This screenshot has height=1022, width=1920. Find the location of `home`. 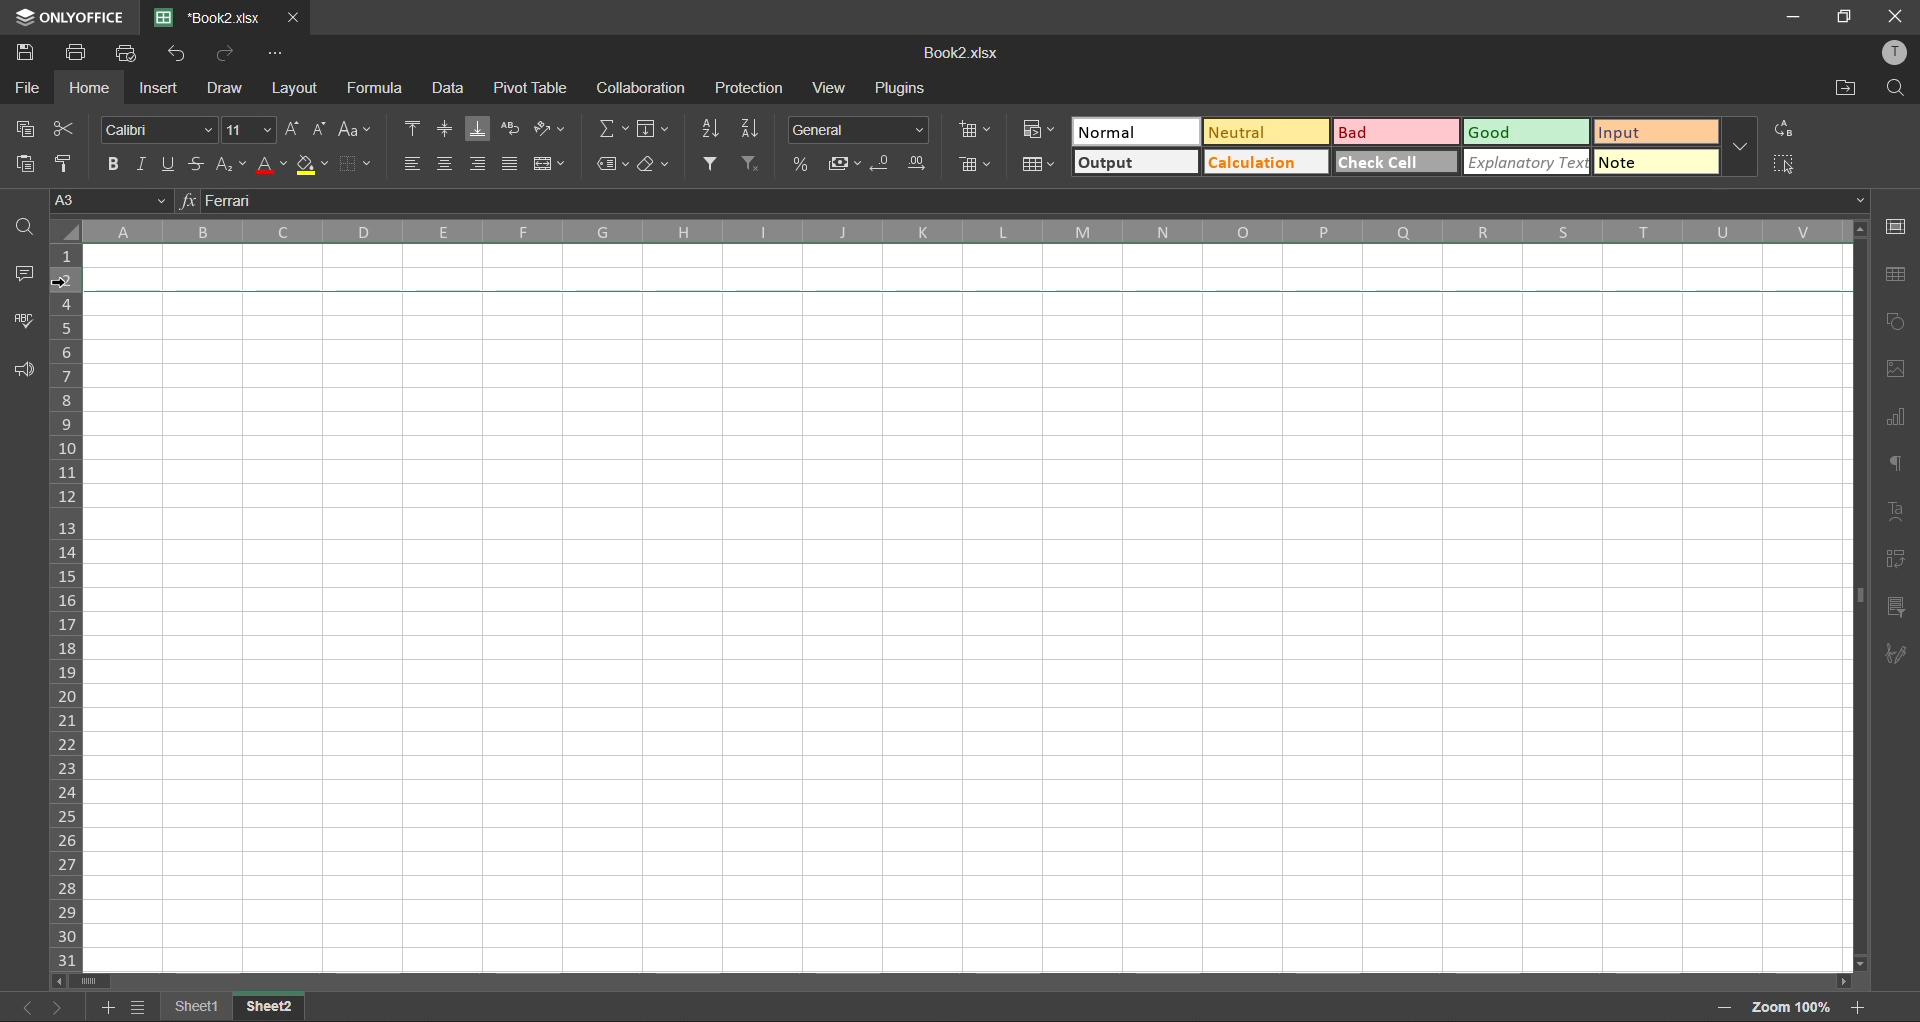

home is located at coordinates (92, 88).